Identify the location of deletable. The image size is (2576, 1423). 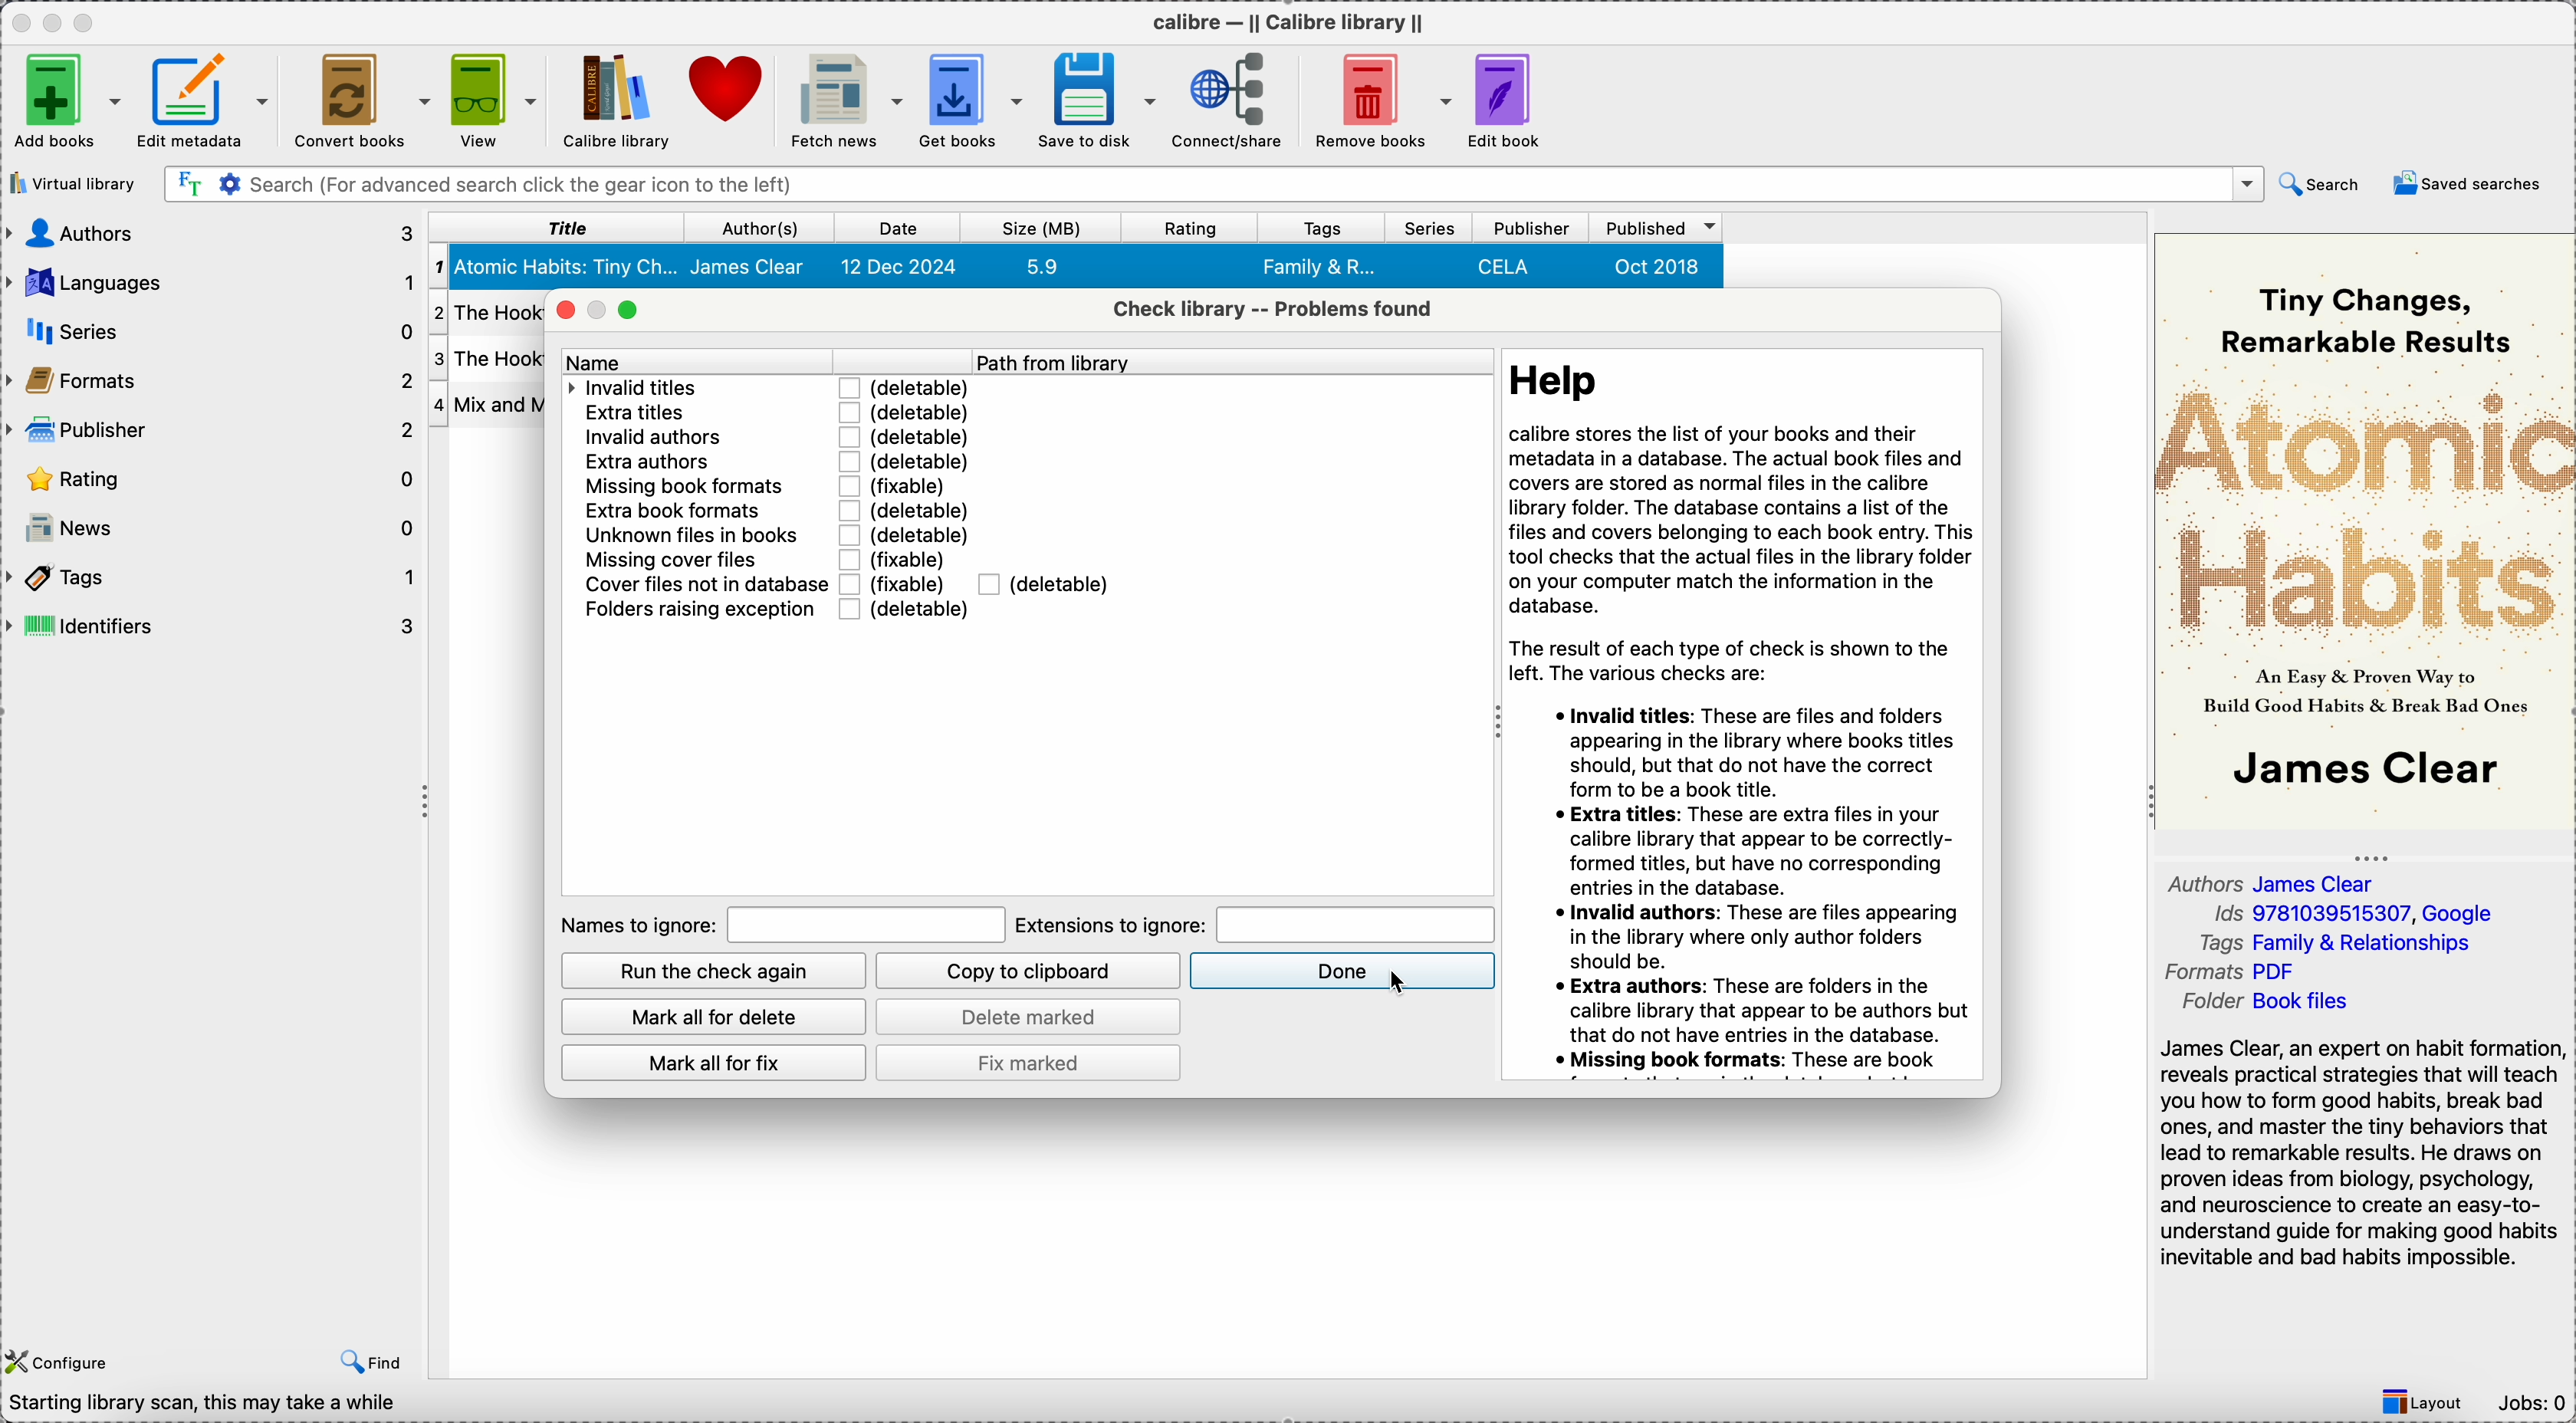
(906, 461).